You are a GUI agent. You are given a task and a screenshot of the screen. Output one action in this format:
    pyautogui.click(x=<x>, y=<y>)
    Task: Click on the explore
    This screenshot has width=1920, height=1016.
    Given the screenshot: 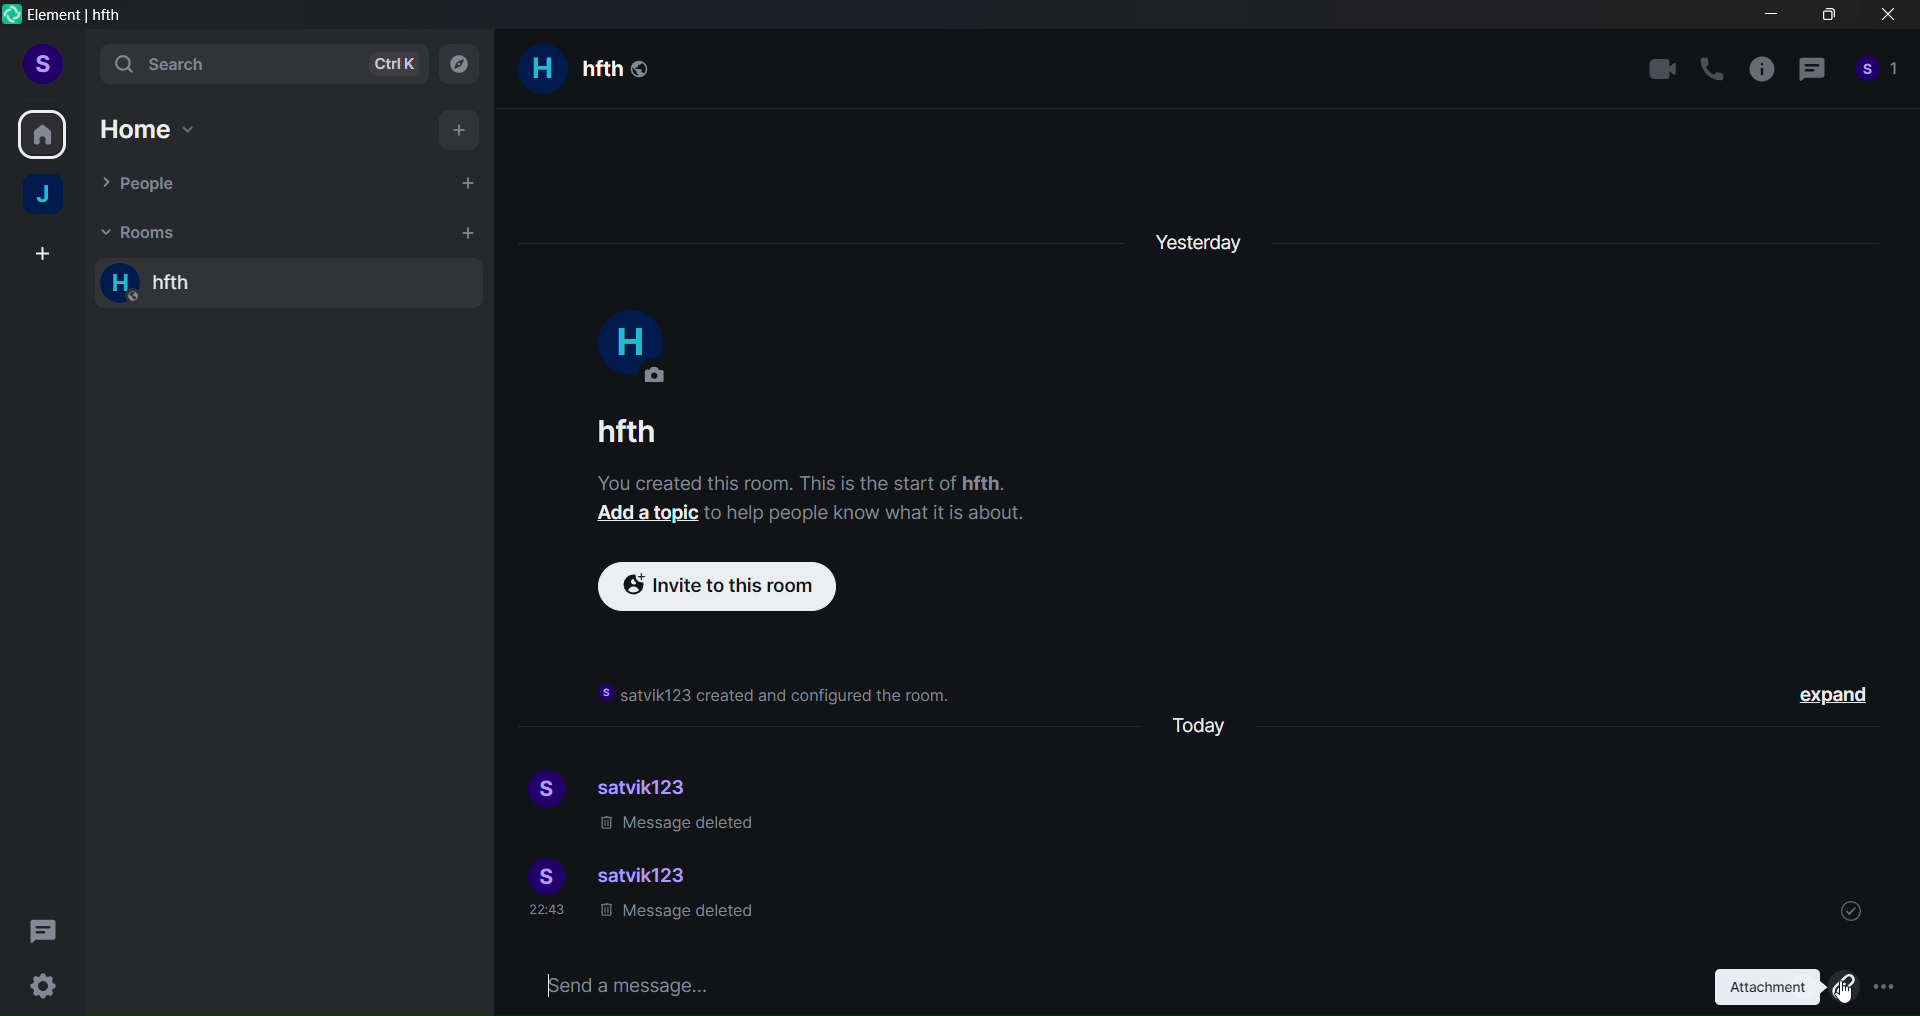 What is the action you would take?
    pyautogui.click(x=465, y=64)
    